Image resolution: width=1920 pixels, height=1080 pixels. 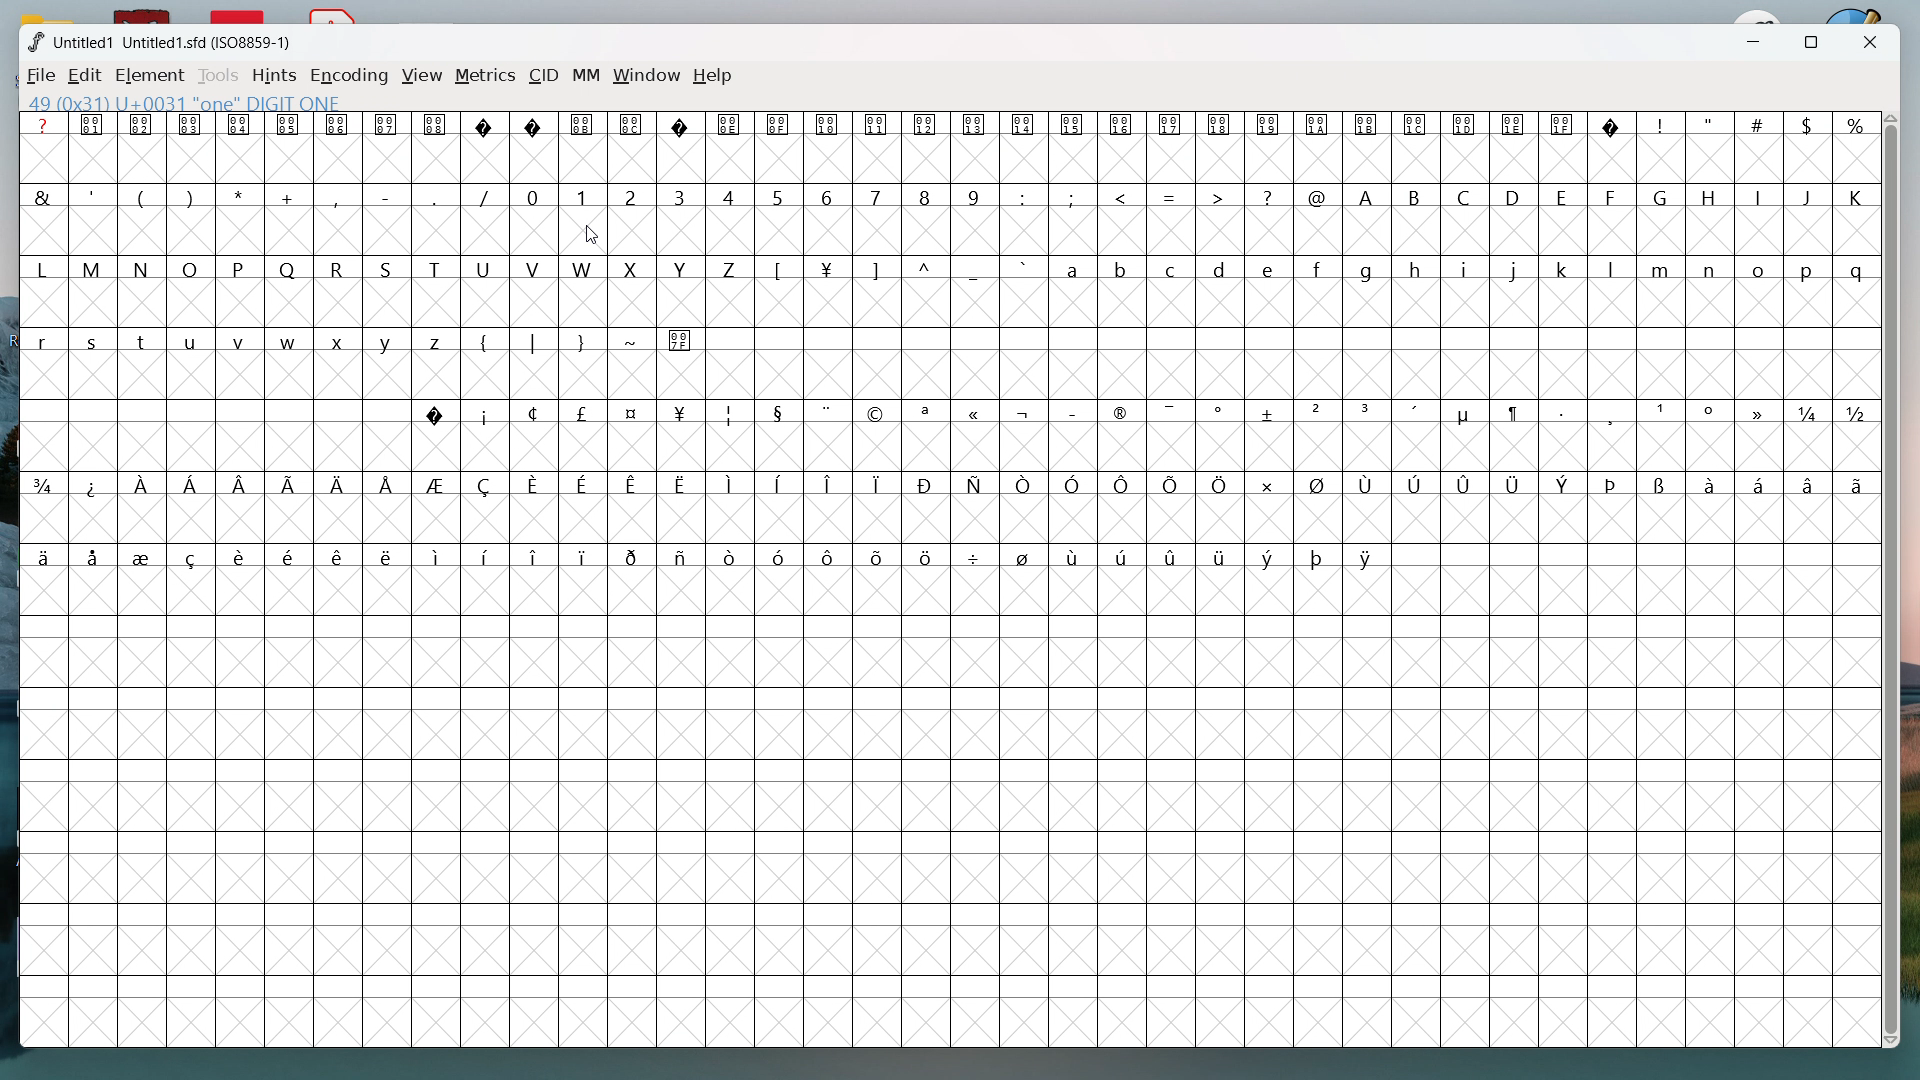 I want to click on symbol, so click(x=731, y=413).